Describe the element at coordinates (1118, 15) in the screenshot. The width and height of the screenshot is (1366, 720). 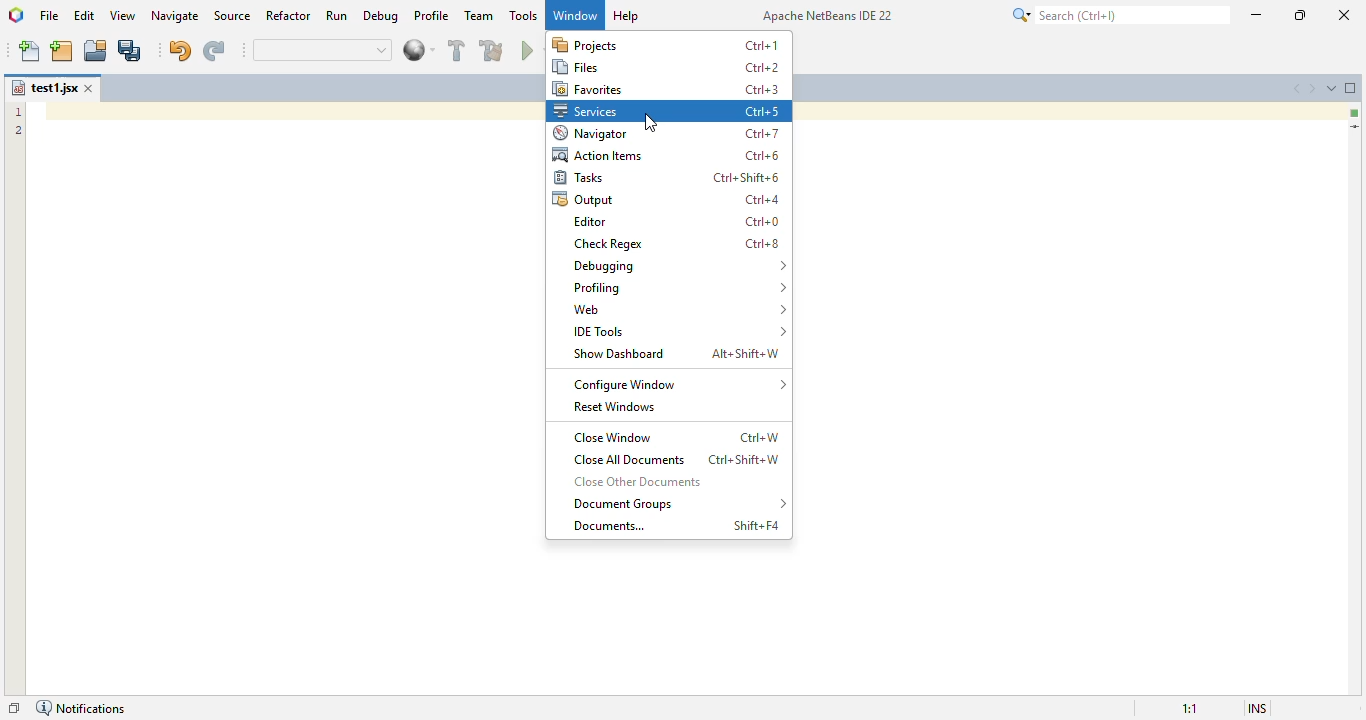
I see `search (ctrl+l)` at that location.